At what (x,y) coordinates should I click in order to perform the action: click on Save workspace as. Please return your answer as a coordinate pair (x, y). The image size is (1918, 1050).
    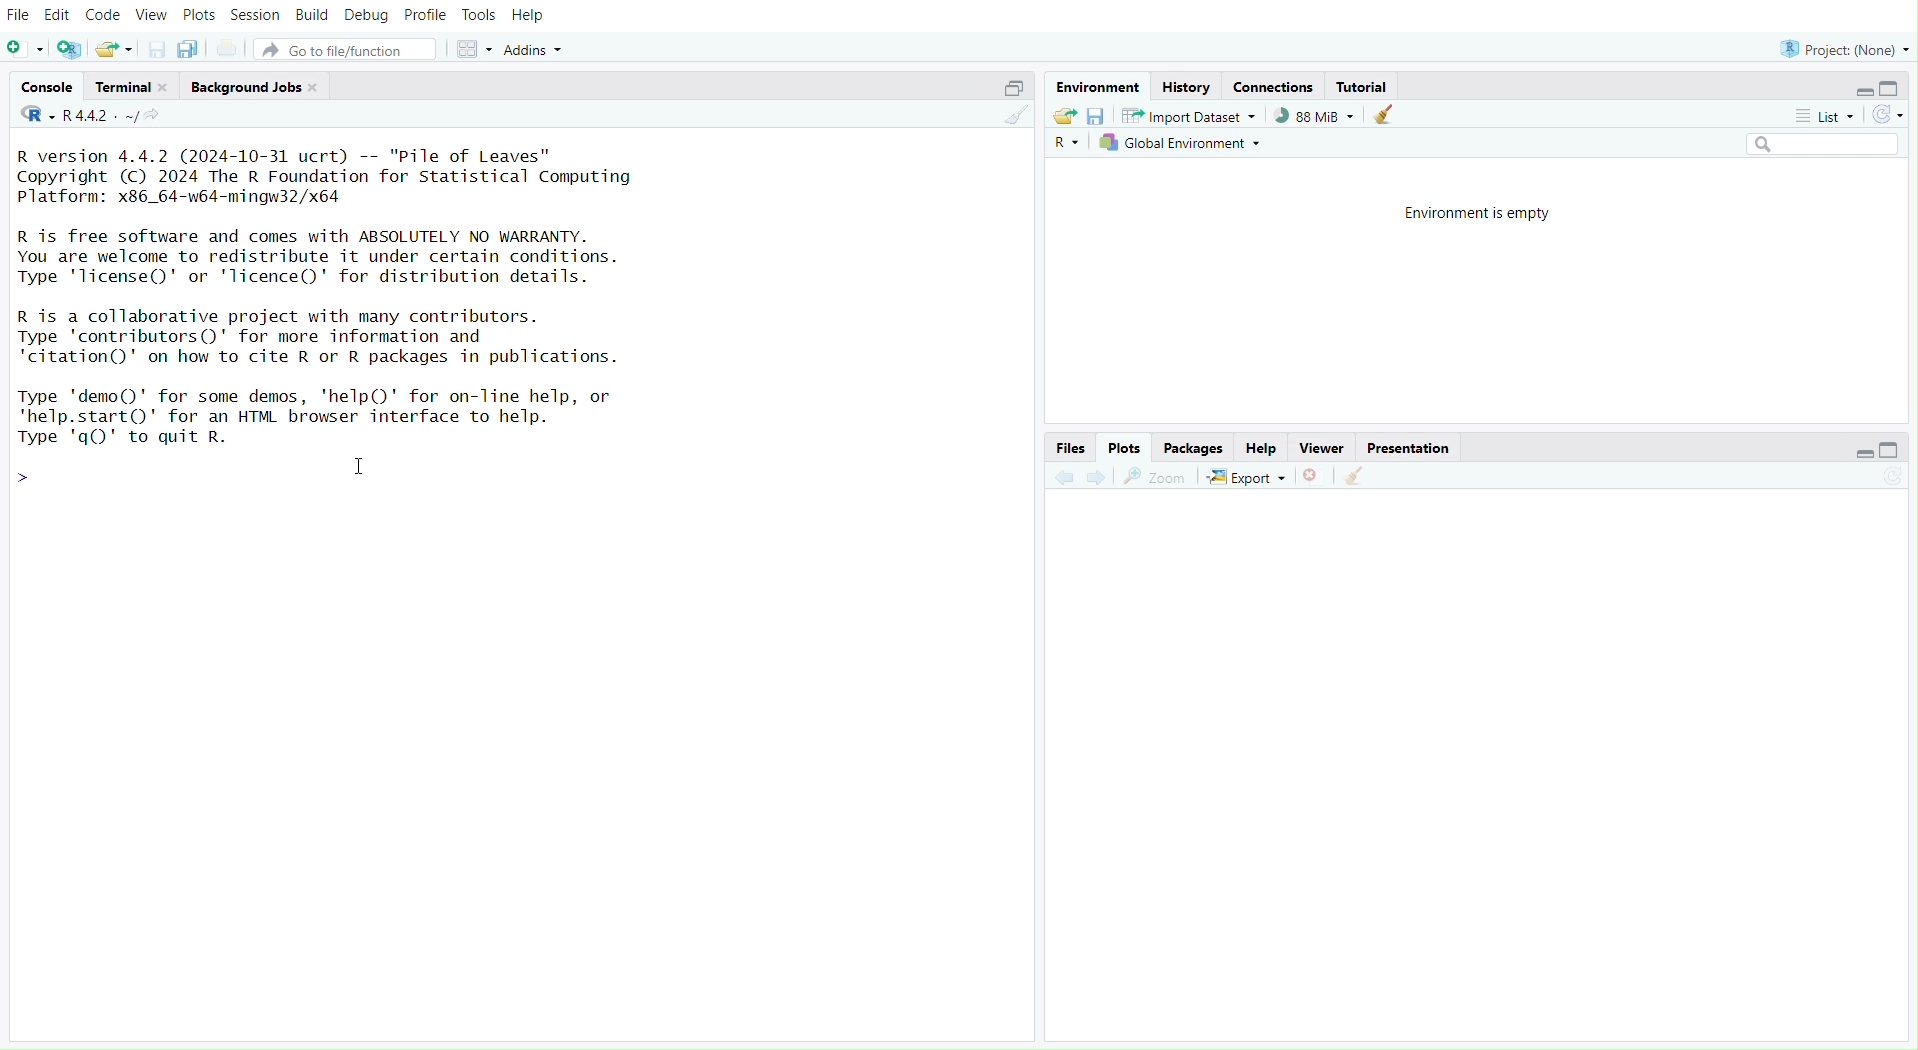
    Looking at the image, I should click on (1098, 115).